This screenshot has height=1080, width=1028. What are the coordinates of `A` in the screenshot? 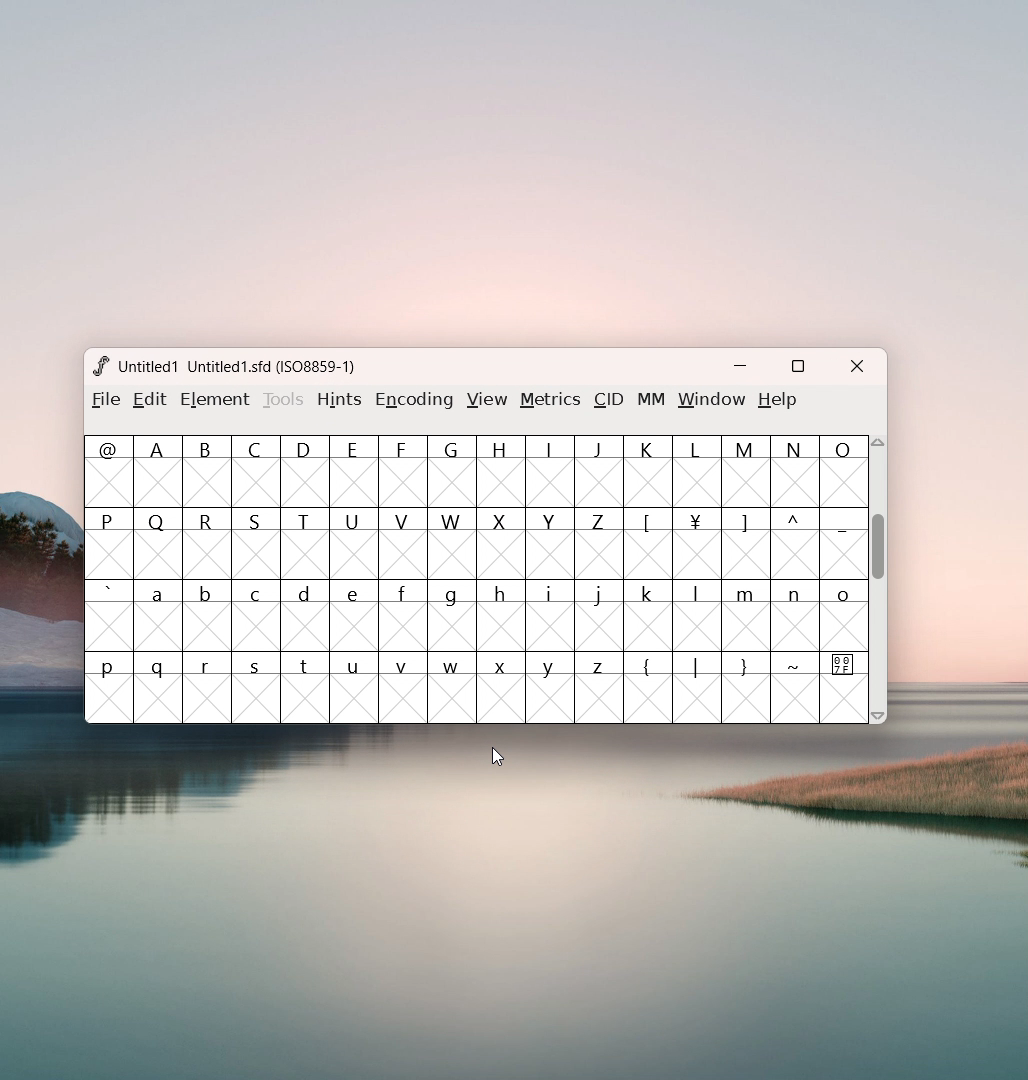 It's located at (159, 471).